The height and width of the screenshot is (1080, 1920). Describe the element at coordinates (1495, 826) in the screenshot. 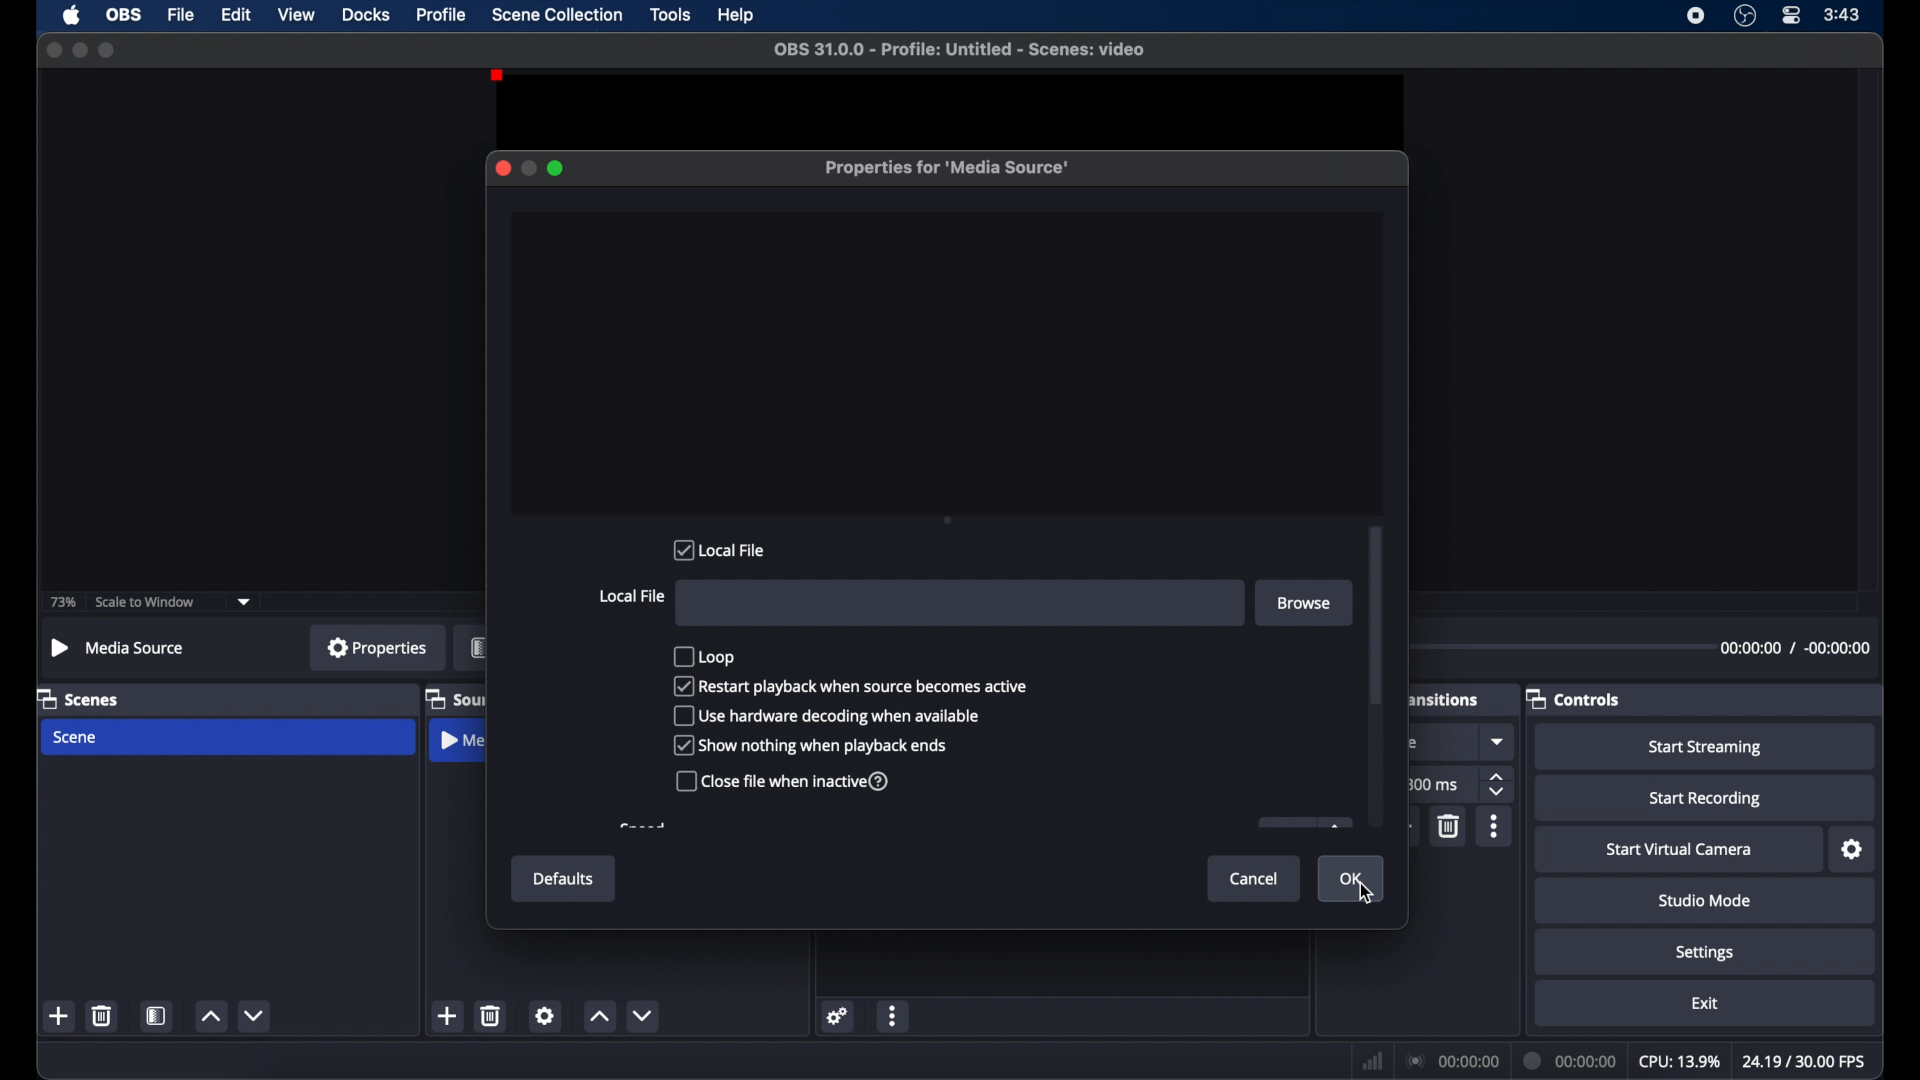

I see `more options` at that location.